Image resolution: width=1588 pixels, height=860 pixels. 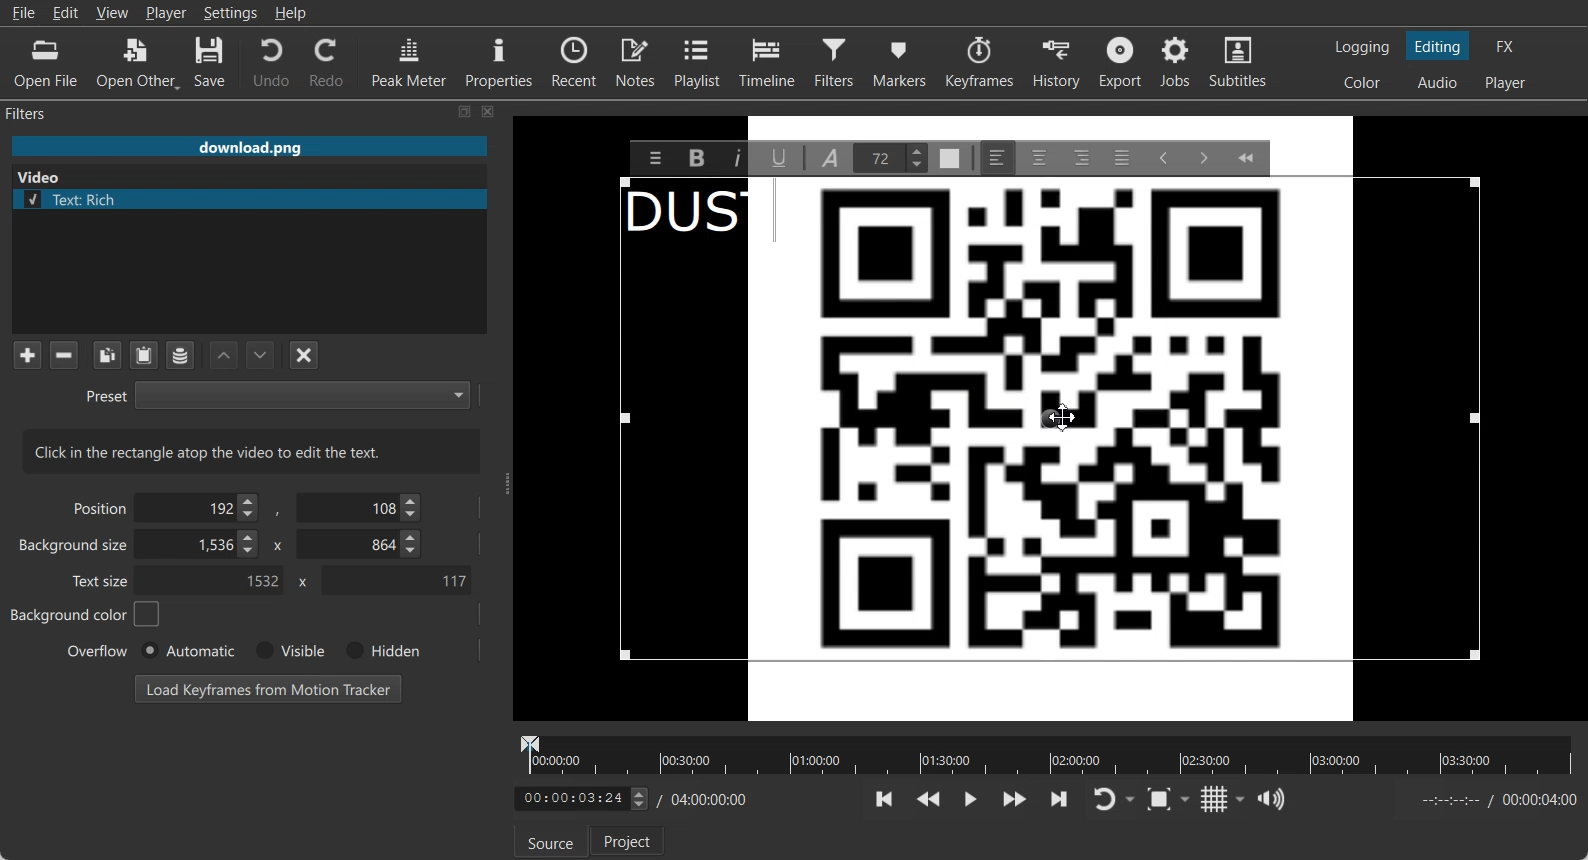 What do you see at coordinates (637, 61) in the screenshot?
I see `Notes` at bounding box center [637, 61].